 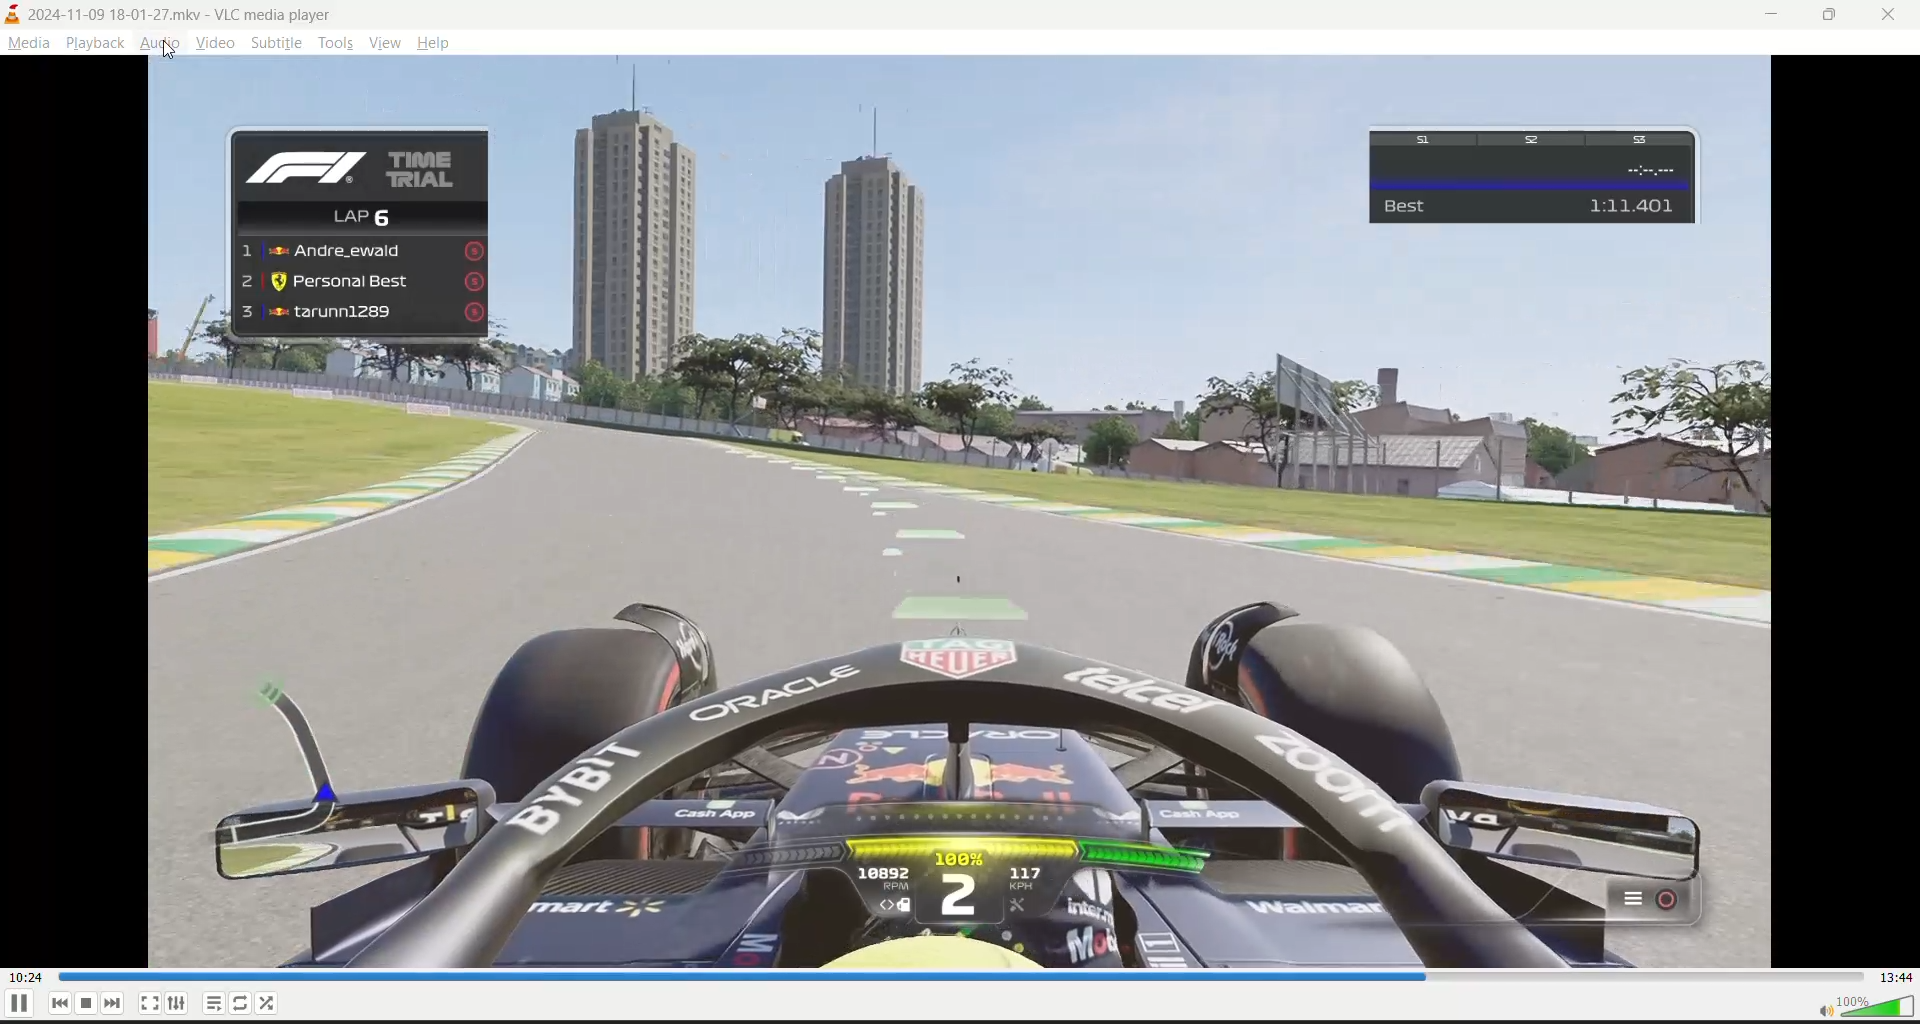 I want to click on next, so click(x=109, y=1004).